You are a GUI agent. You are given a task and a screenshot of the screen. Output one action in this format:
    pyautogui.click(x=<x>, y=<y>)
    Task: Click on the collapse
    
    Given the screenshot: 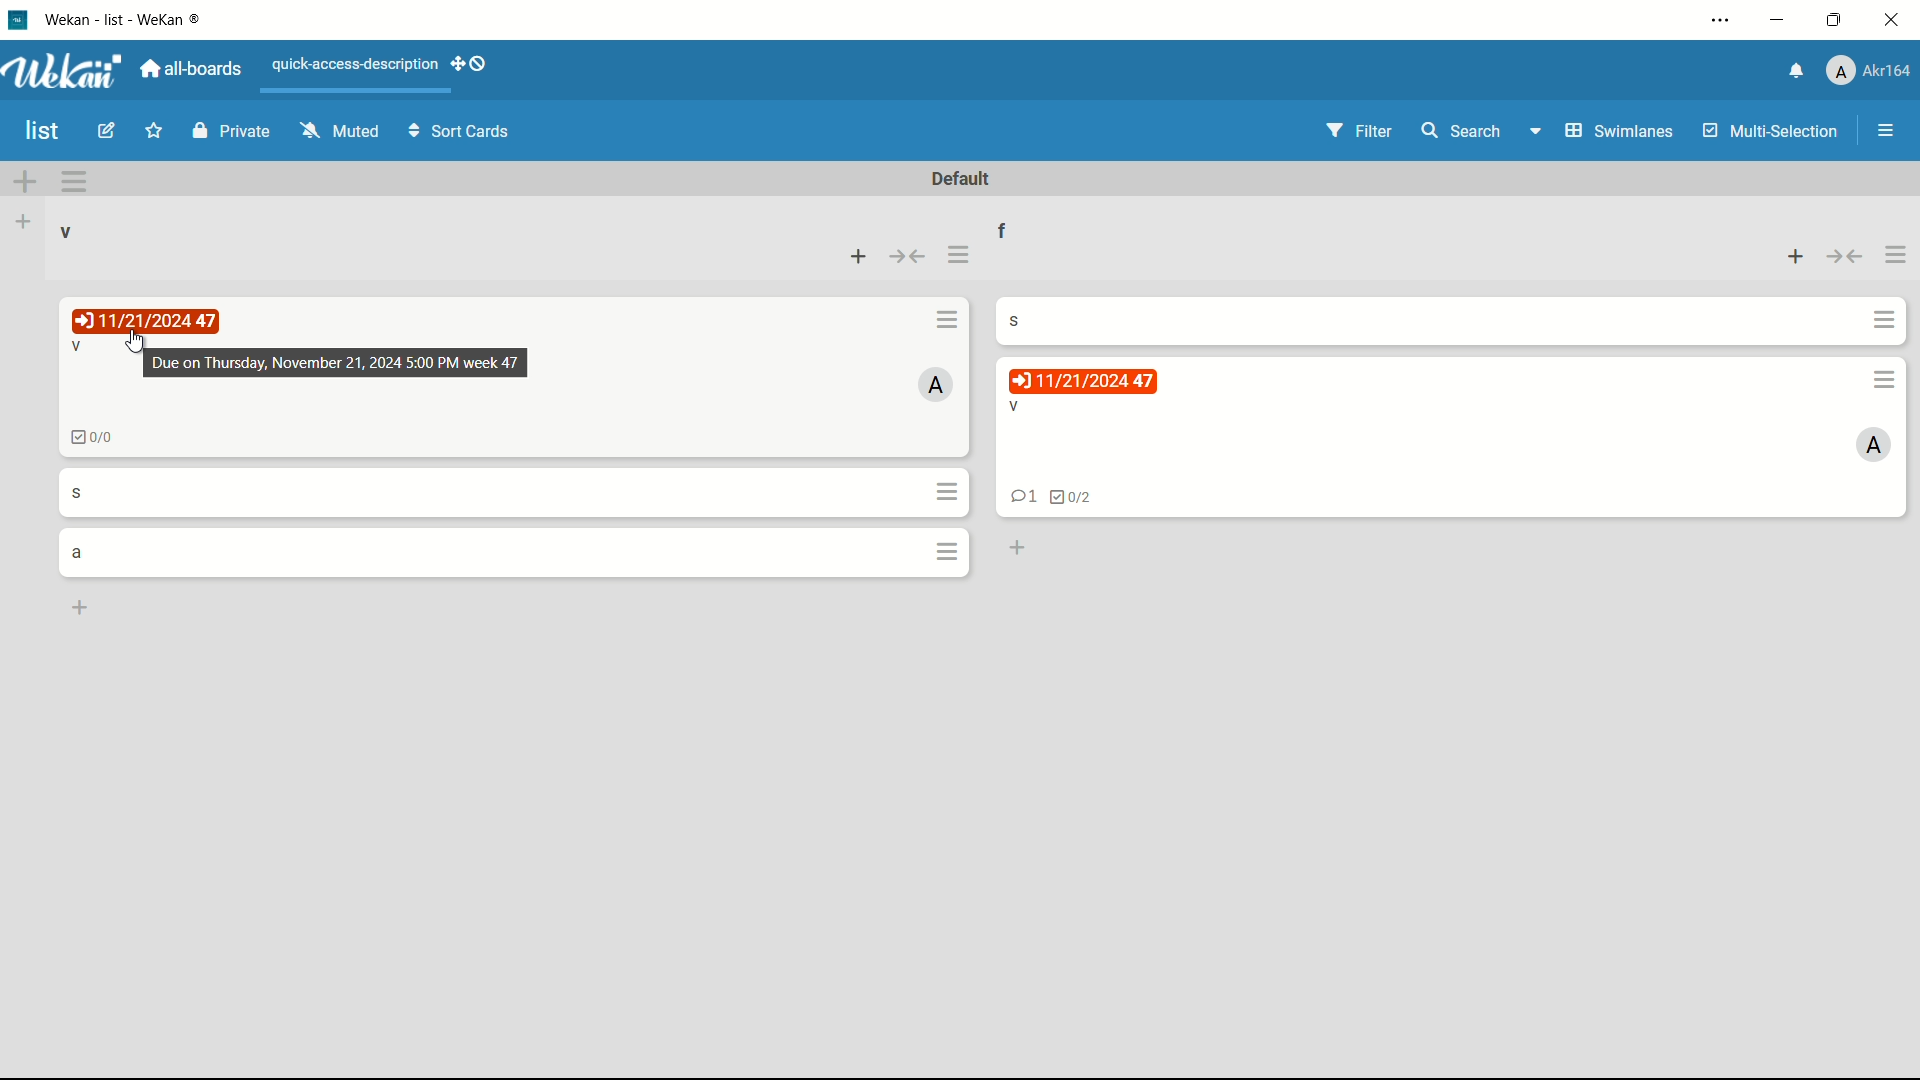 What is the action you would take?
    pyautogui.click(x=909, y=256)
    